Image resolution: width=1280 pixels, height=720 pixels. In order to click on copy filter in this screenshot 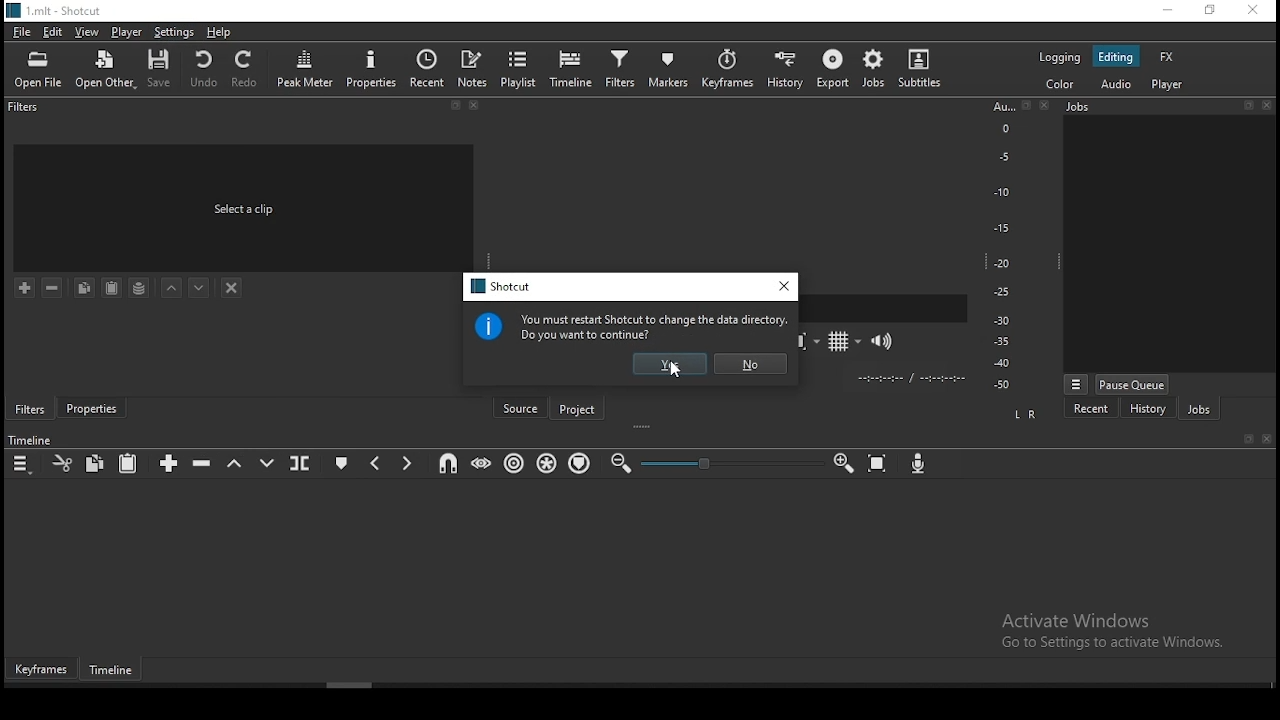, I will do `click(84, 288)`.